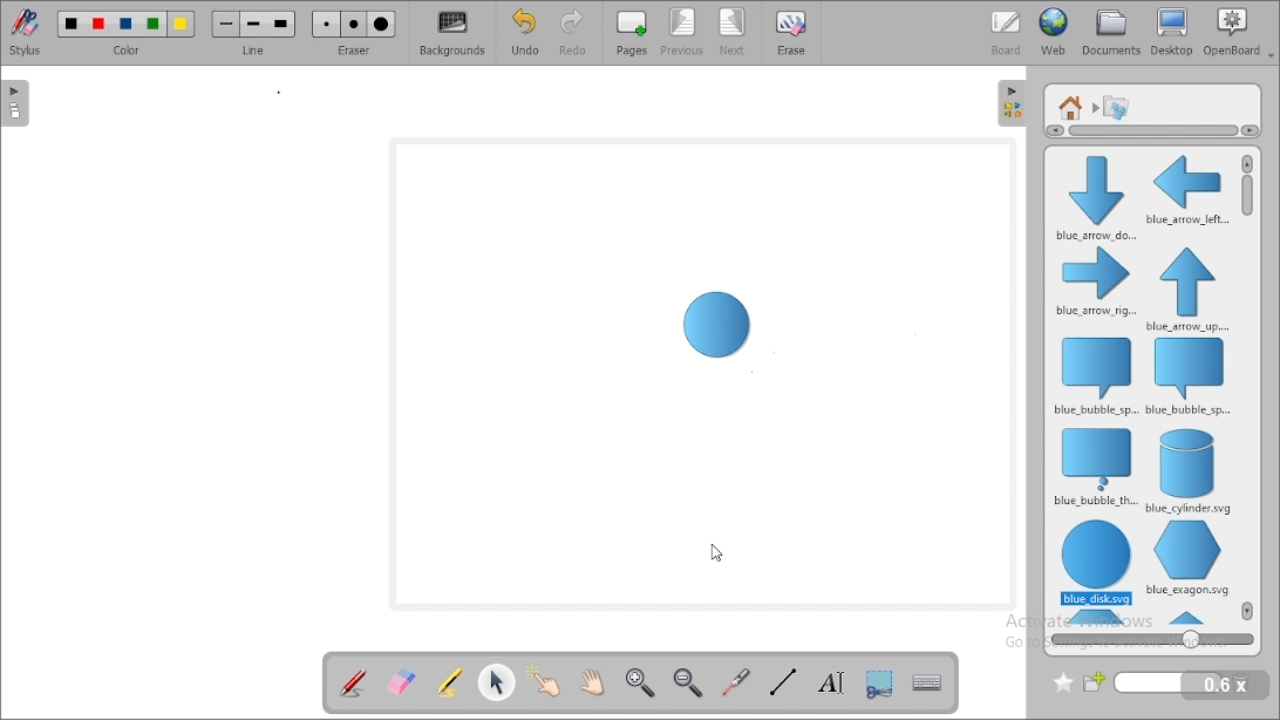 This screenshot has height=720, width=1280. I want to click on zoom out, so click(690, 682).